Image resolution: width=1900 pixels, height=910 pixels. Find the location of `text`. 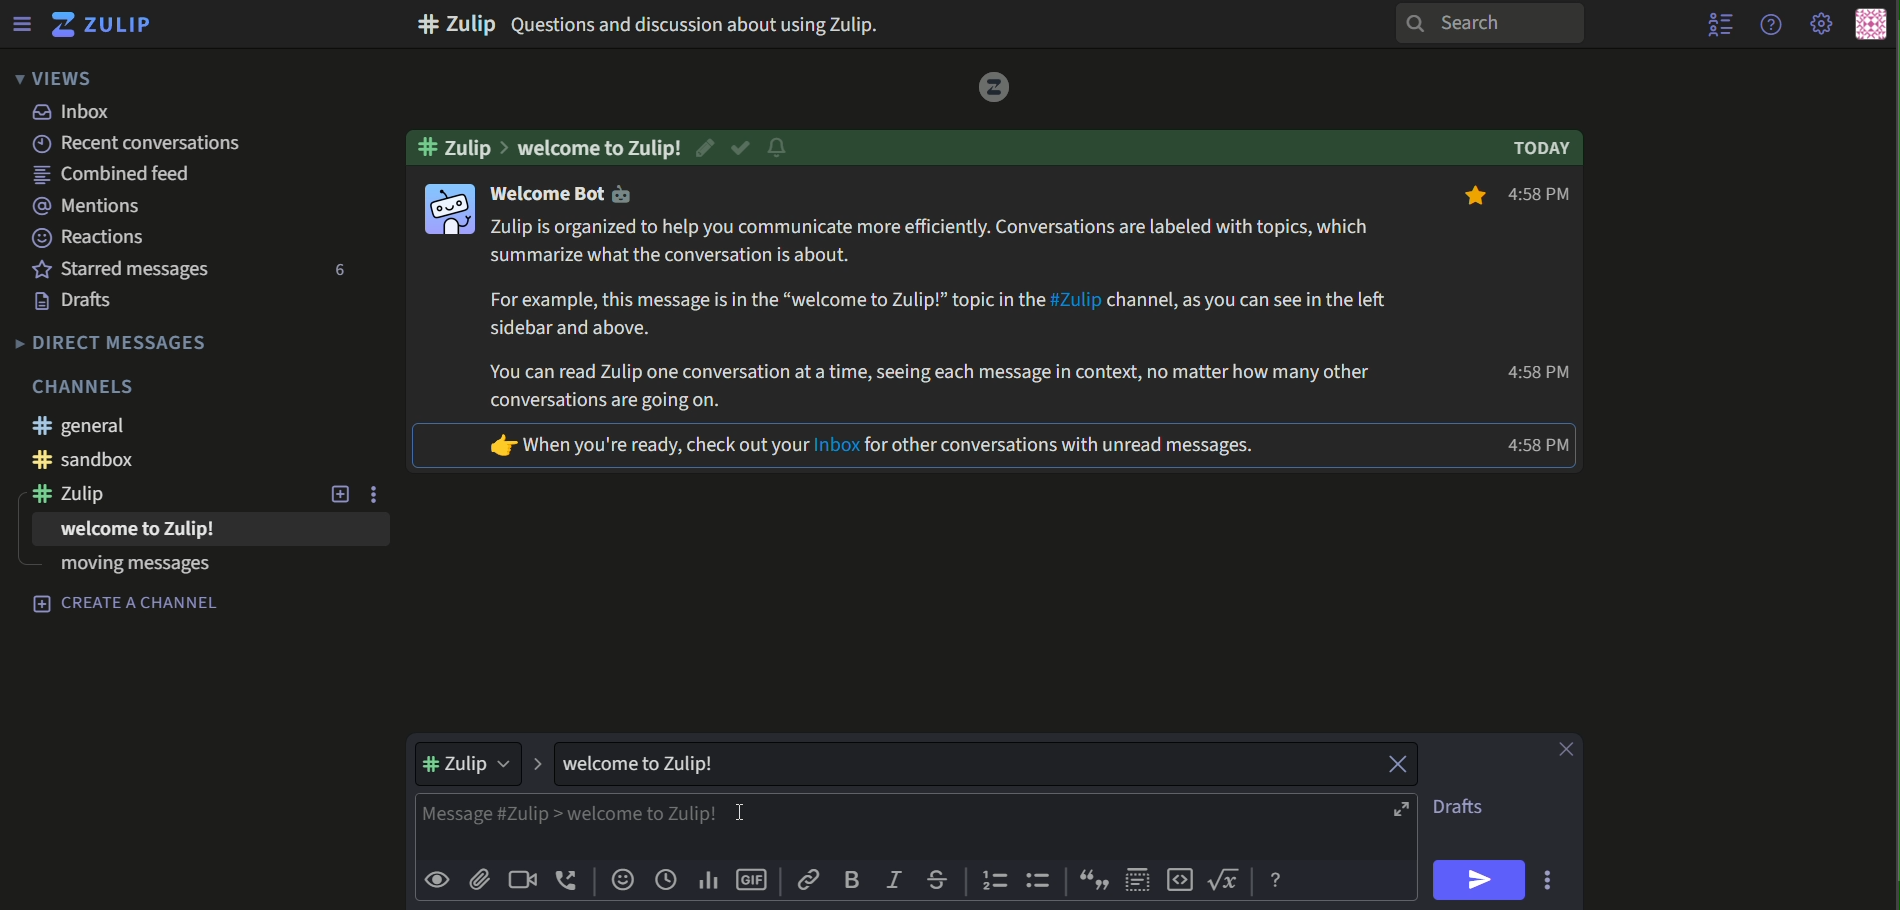

text is located at coordinates (90, 207).